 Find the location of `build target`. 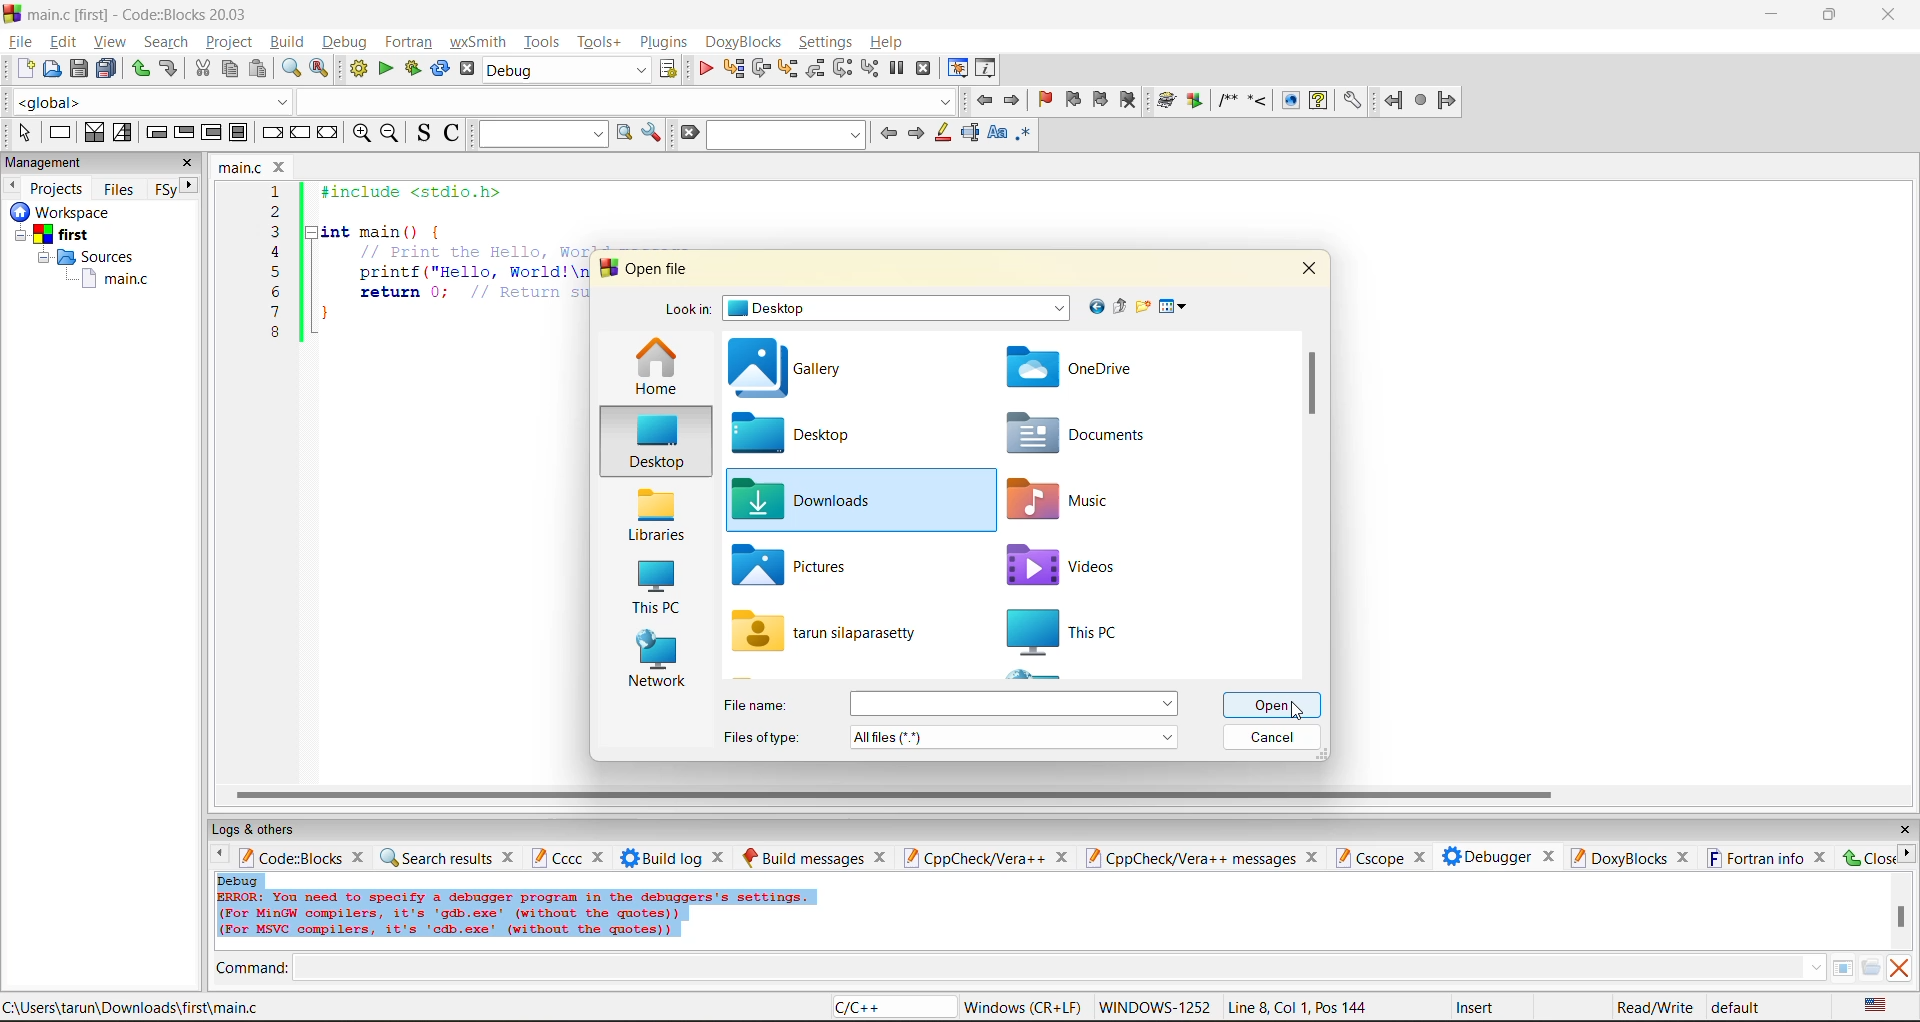

build target is located at coordinates (568, 69).